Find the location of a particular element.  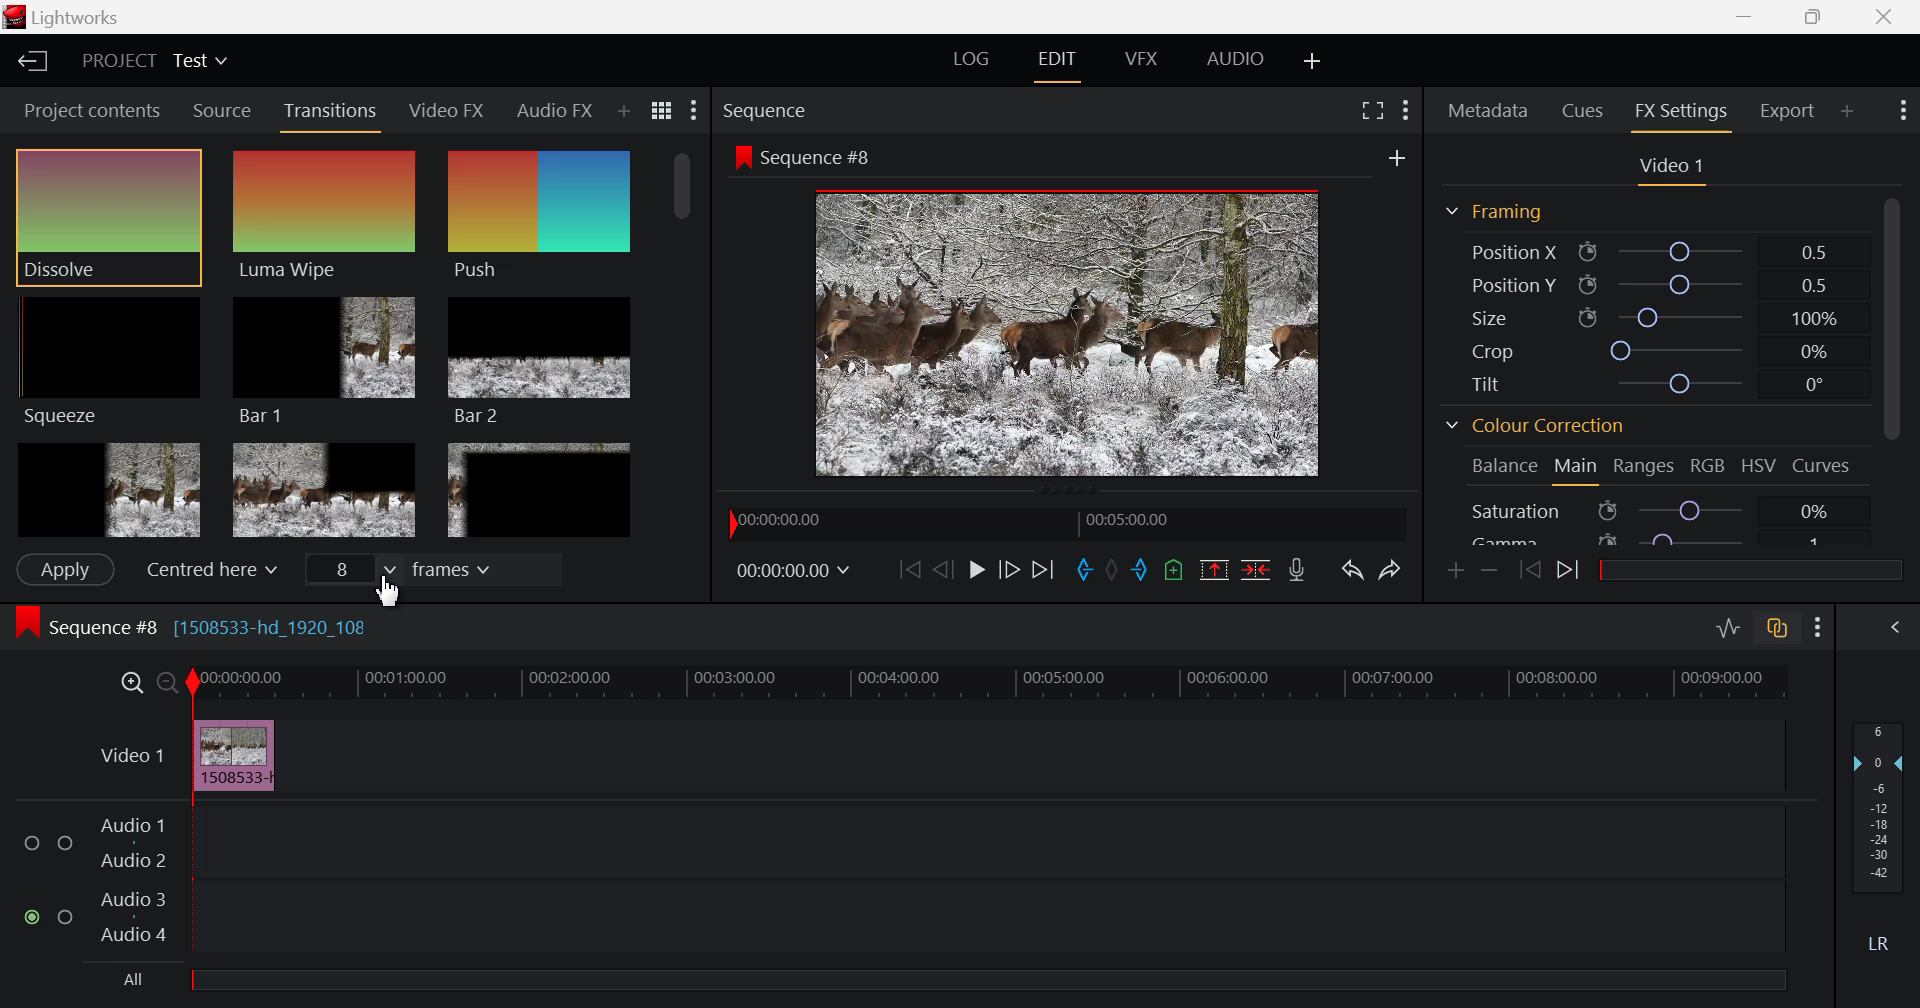

Gamma is located at coordinates (1655, 541).